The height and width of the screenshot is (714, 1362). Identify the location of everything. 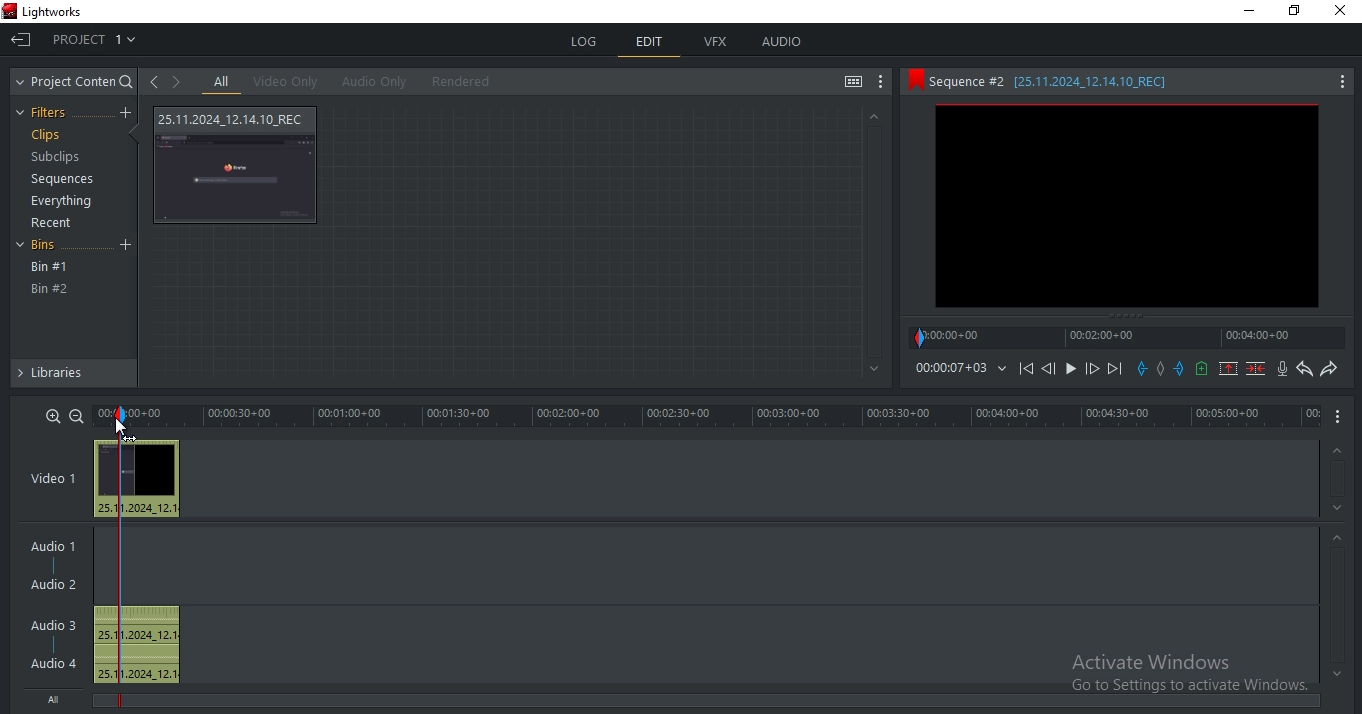
(65, 200).